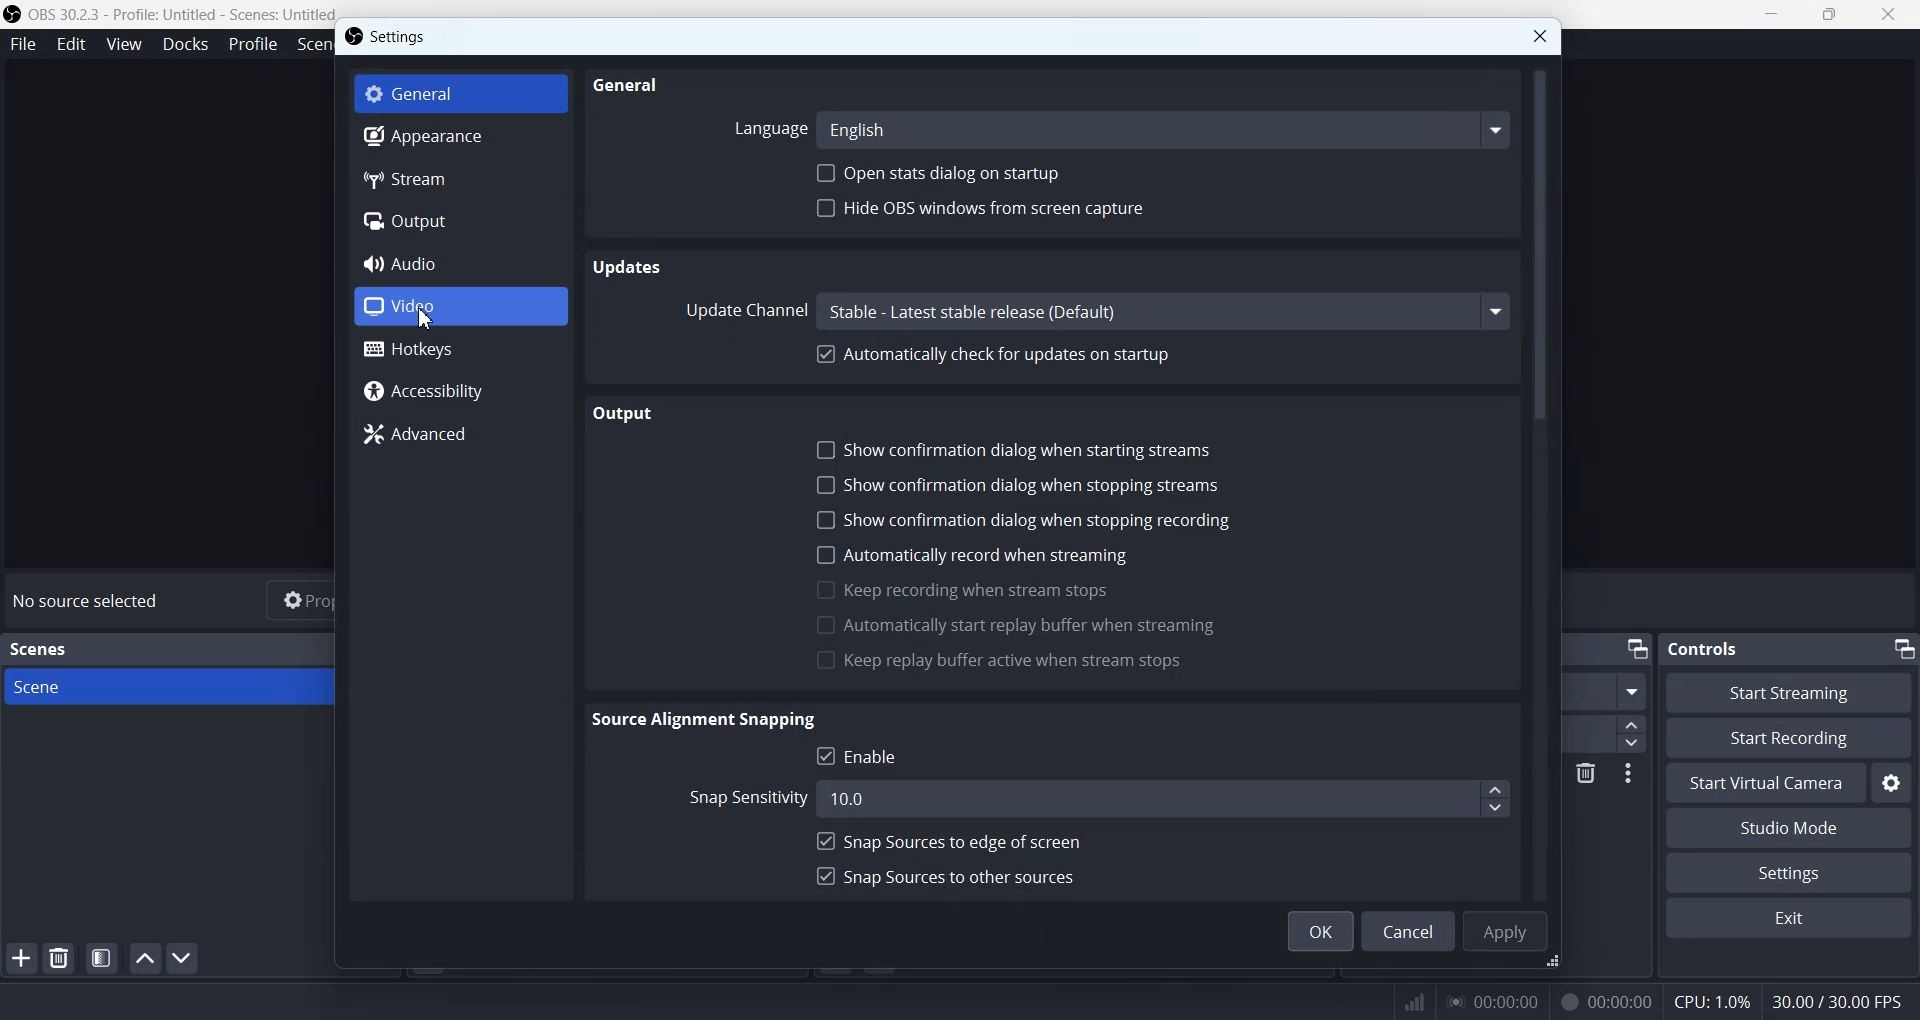 This screenshot has height=1020, width=1920. What do you see at coordinates (1557, 962) in the screenshot?
I see `Window adjuster` at bounding box center [1557, 962].